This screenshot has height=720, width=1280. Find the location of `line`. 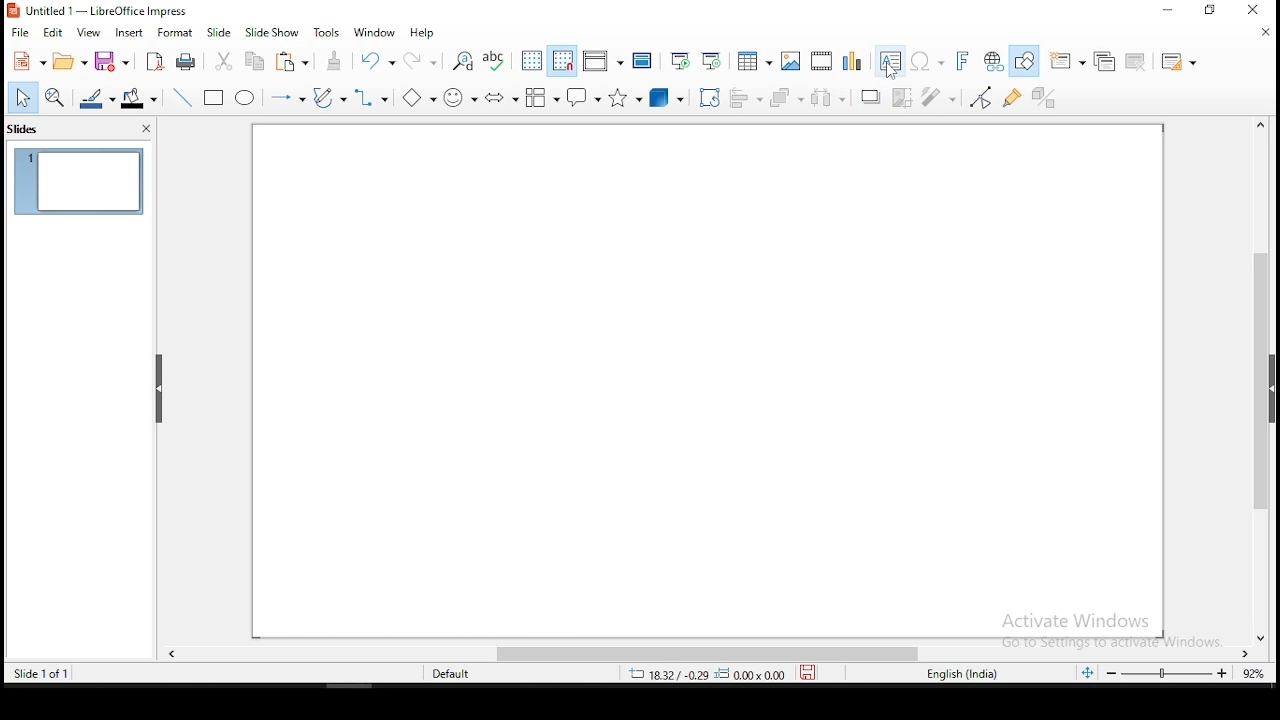

line is located at coordinates (184, 96).